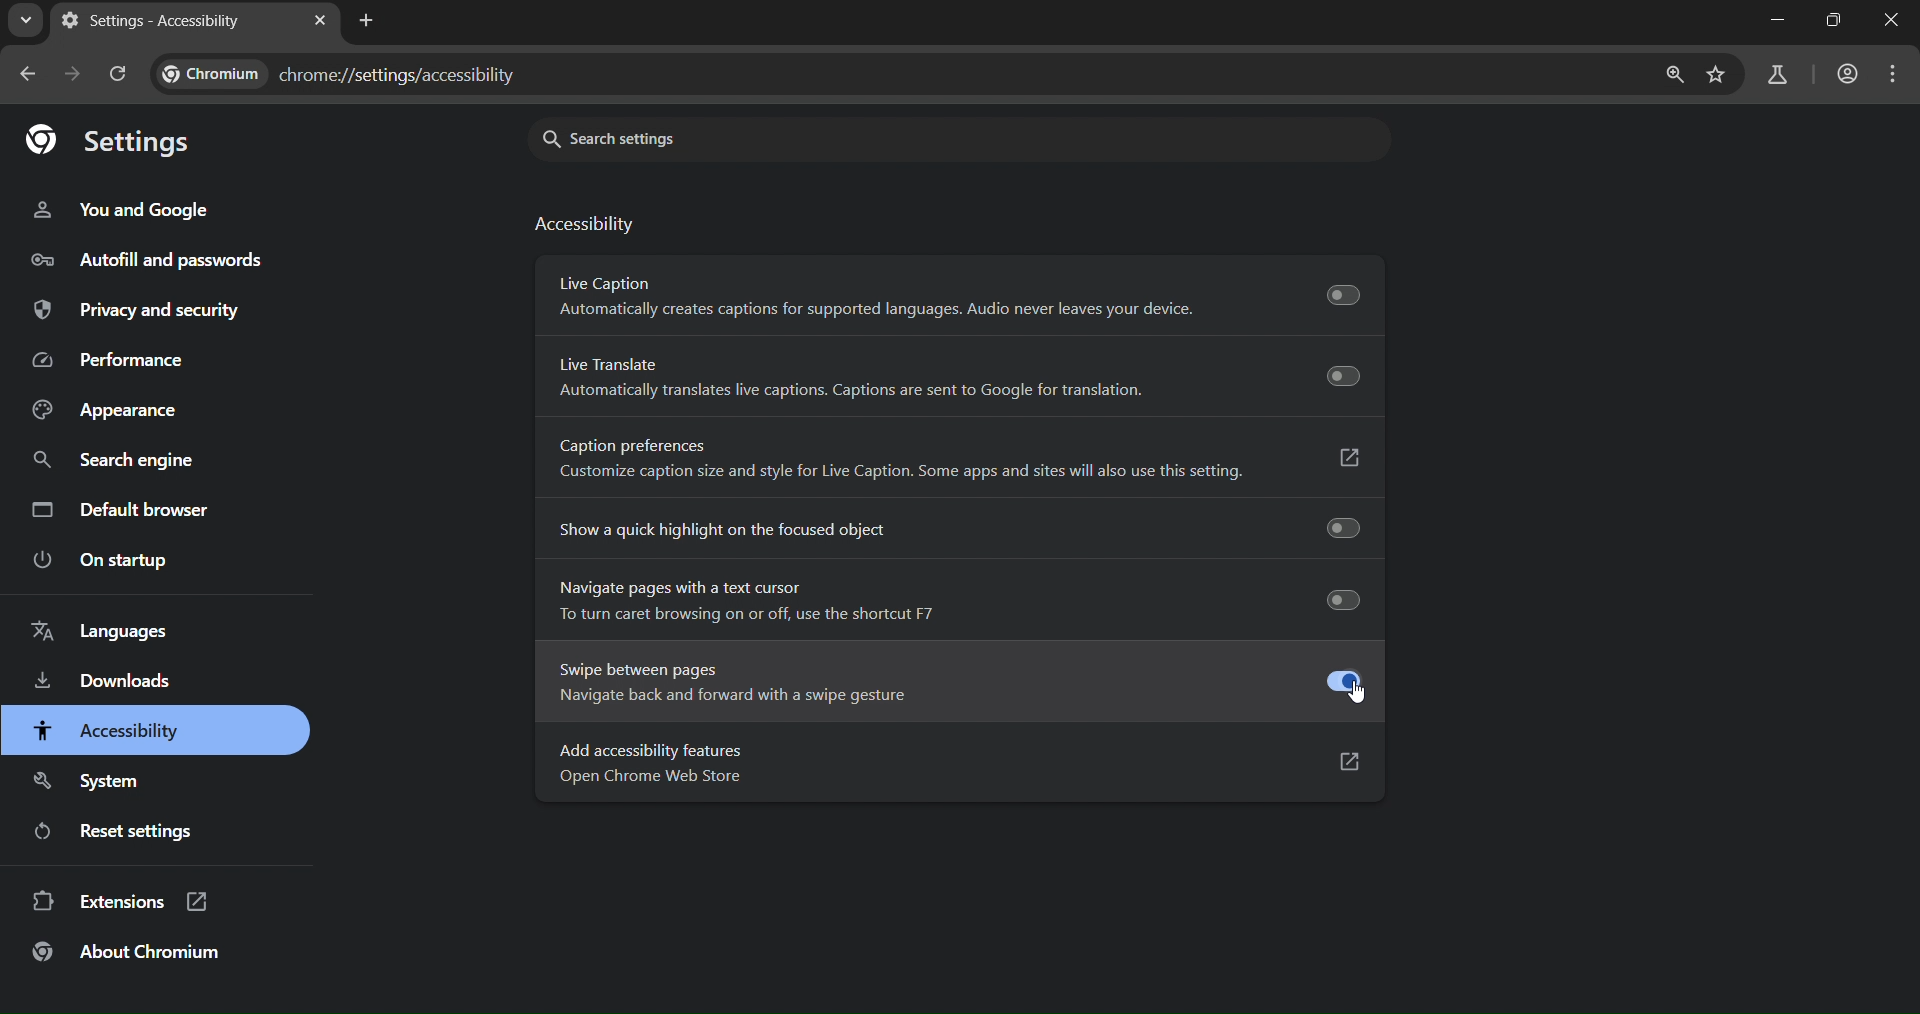  What do you see at coordinates (92, 777) in the screenshot?
I see `system` at bounding box center [92, 777].